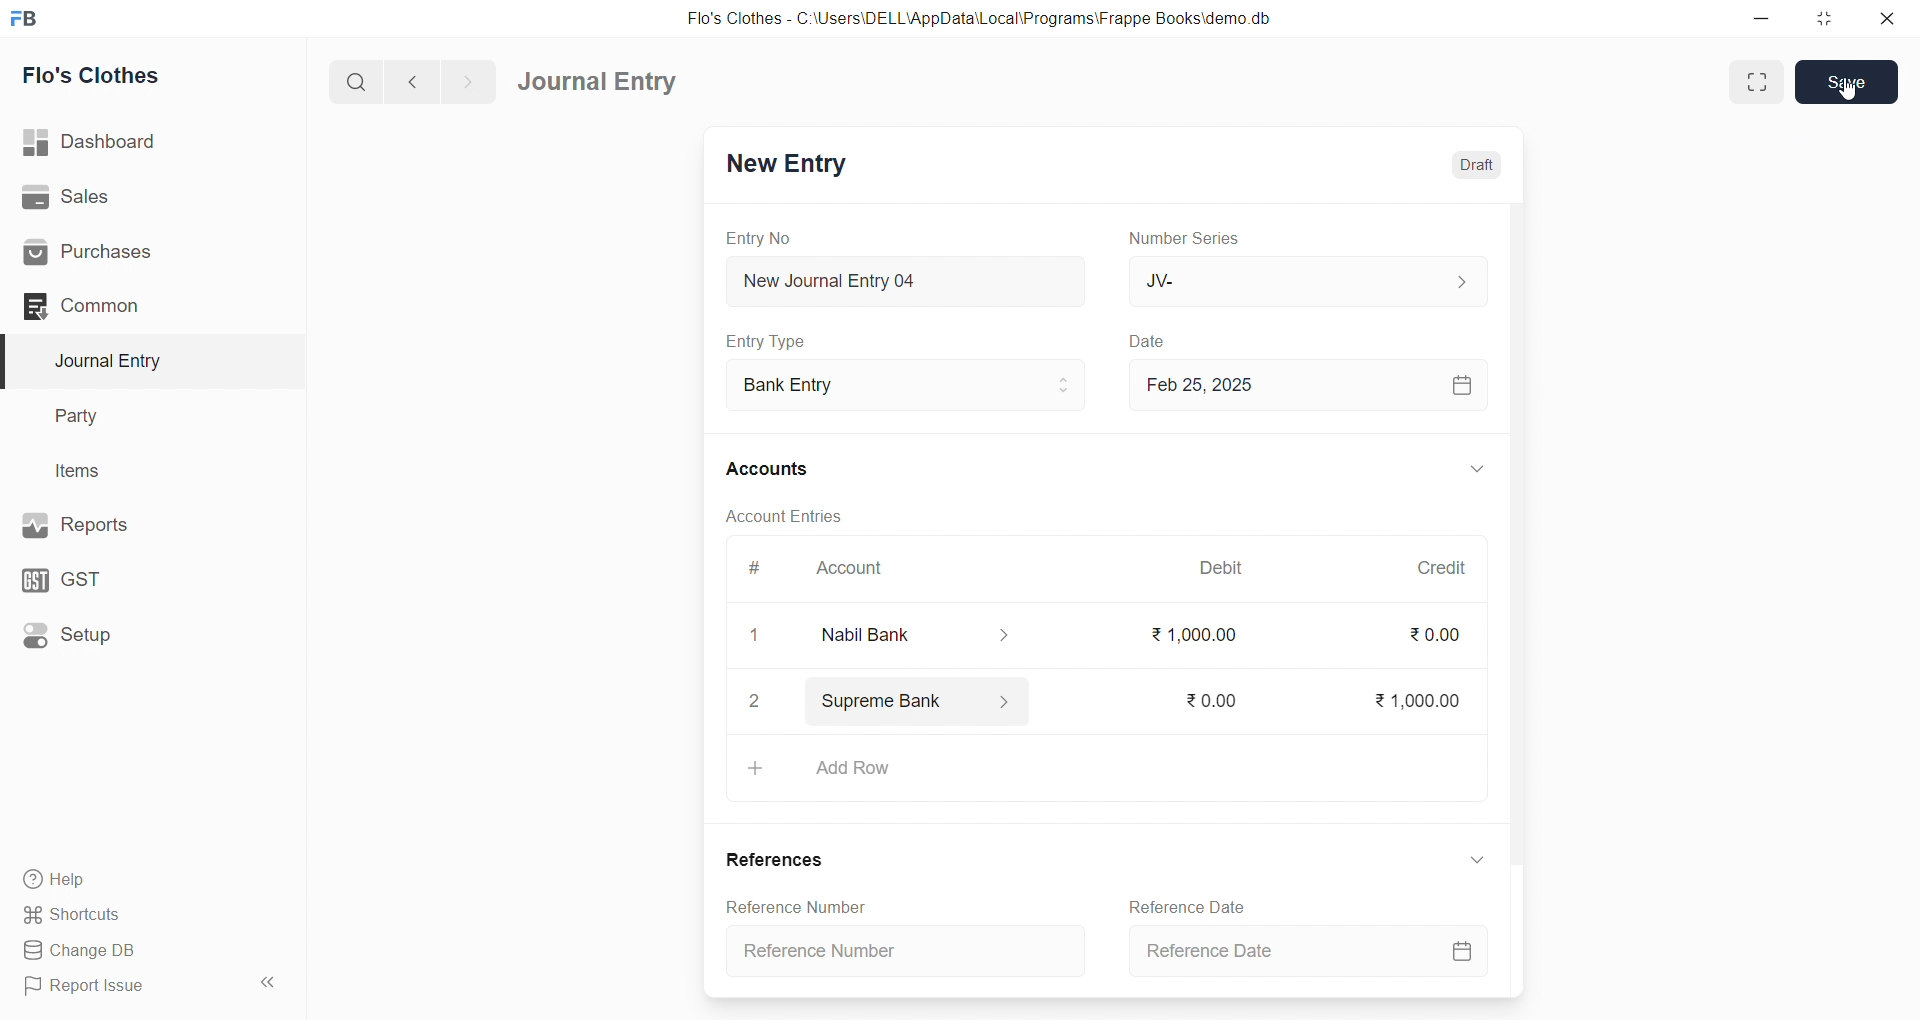 This screenshot has width=1920, height=1020. Describe the element at coordinates (1188, 237) in the screenshot. I see `Number Series` at that location.